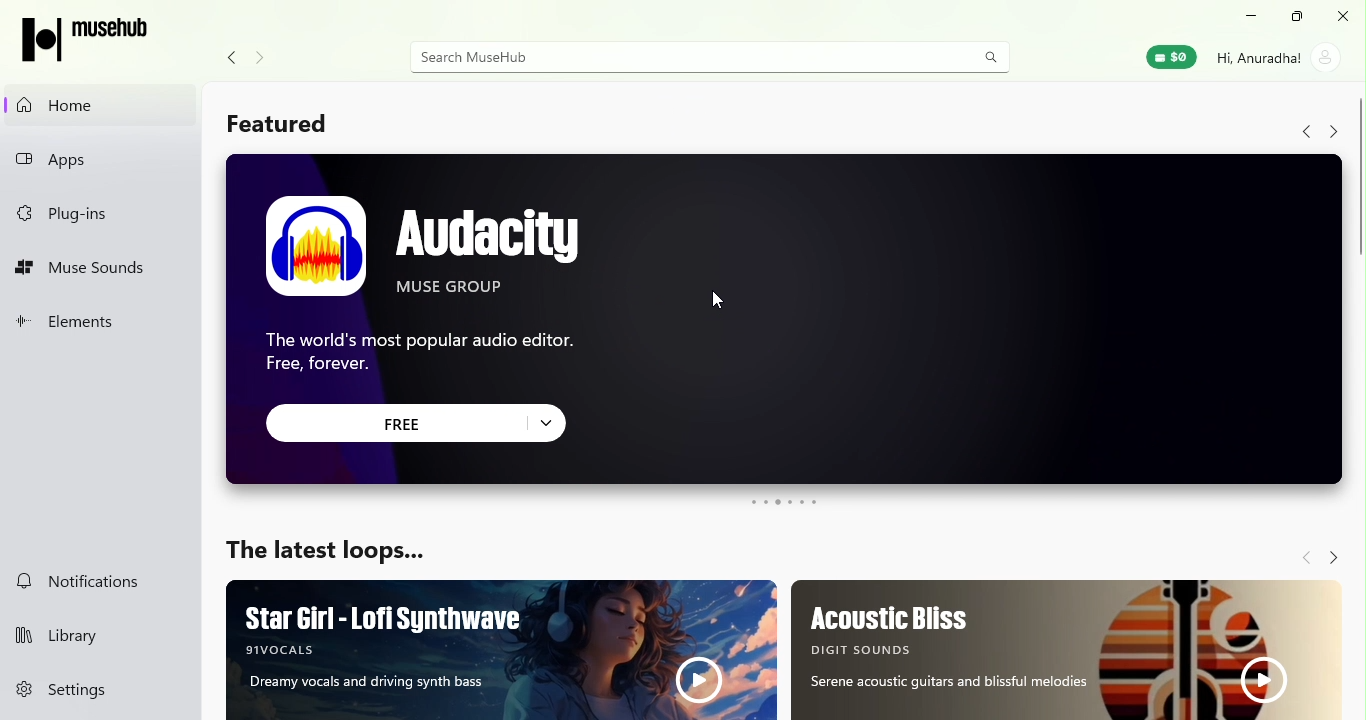 This screenshot has width=1366, height=720. I want to click on Apps, so click(105, 160).